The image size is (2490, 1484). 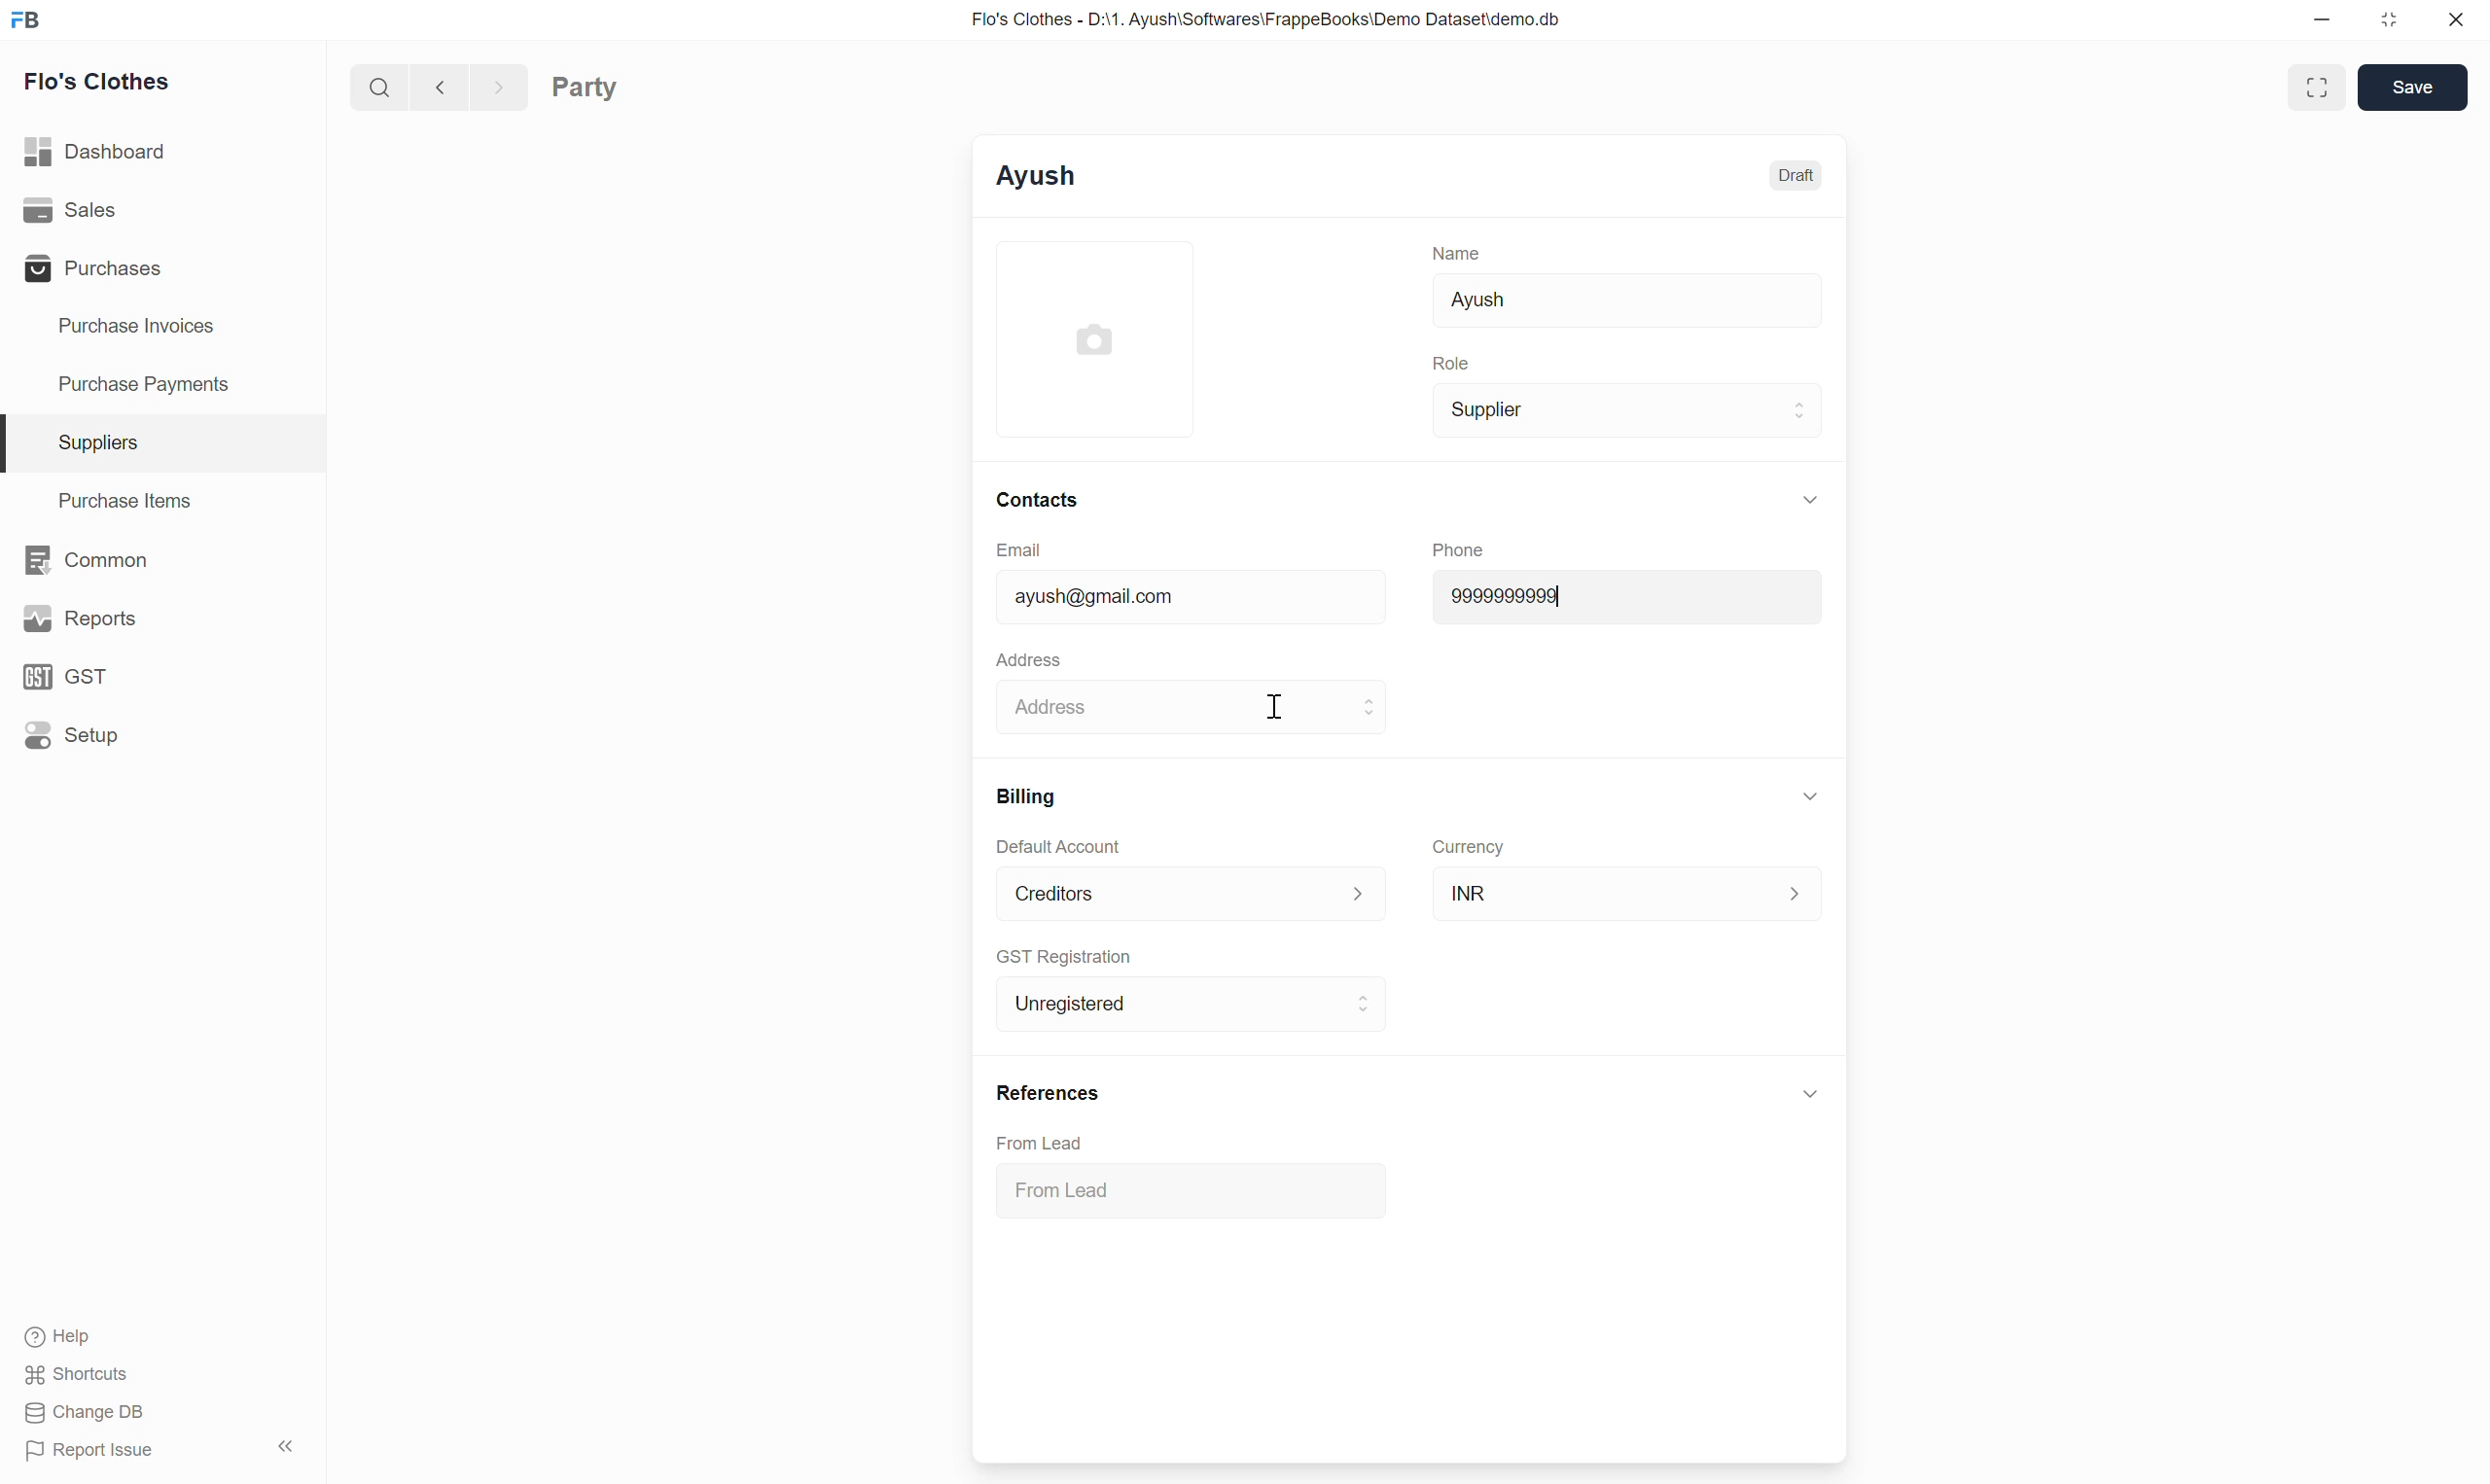 I want to click on Change dimension, so click(x=2389, y=20).